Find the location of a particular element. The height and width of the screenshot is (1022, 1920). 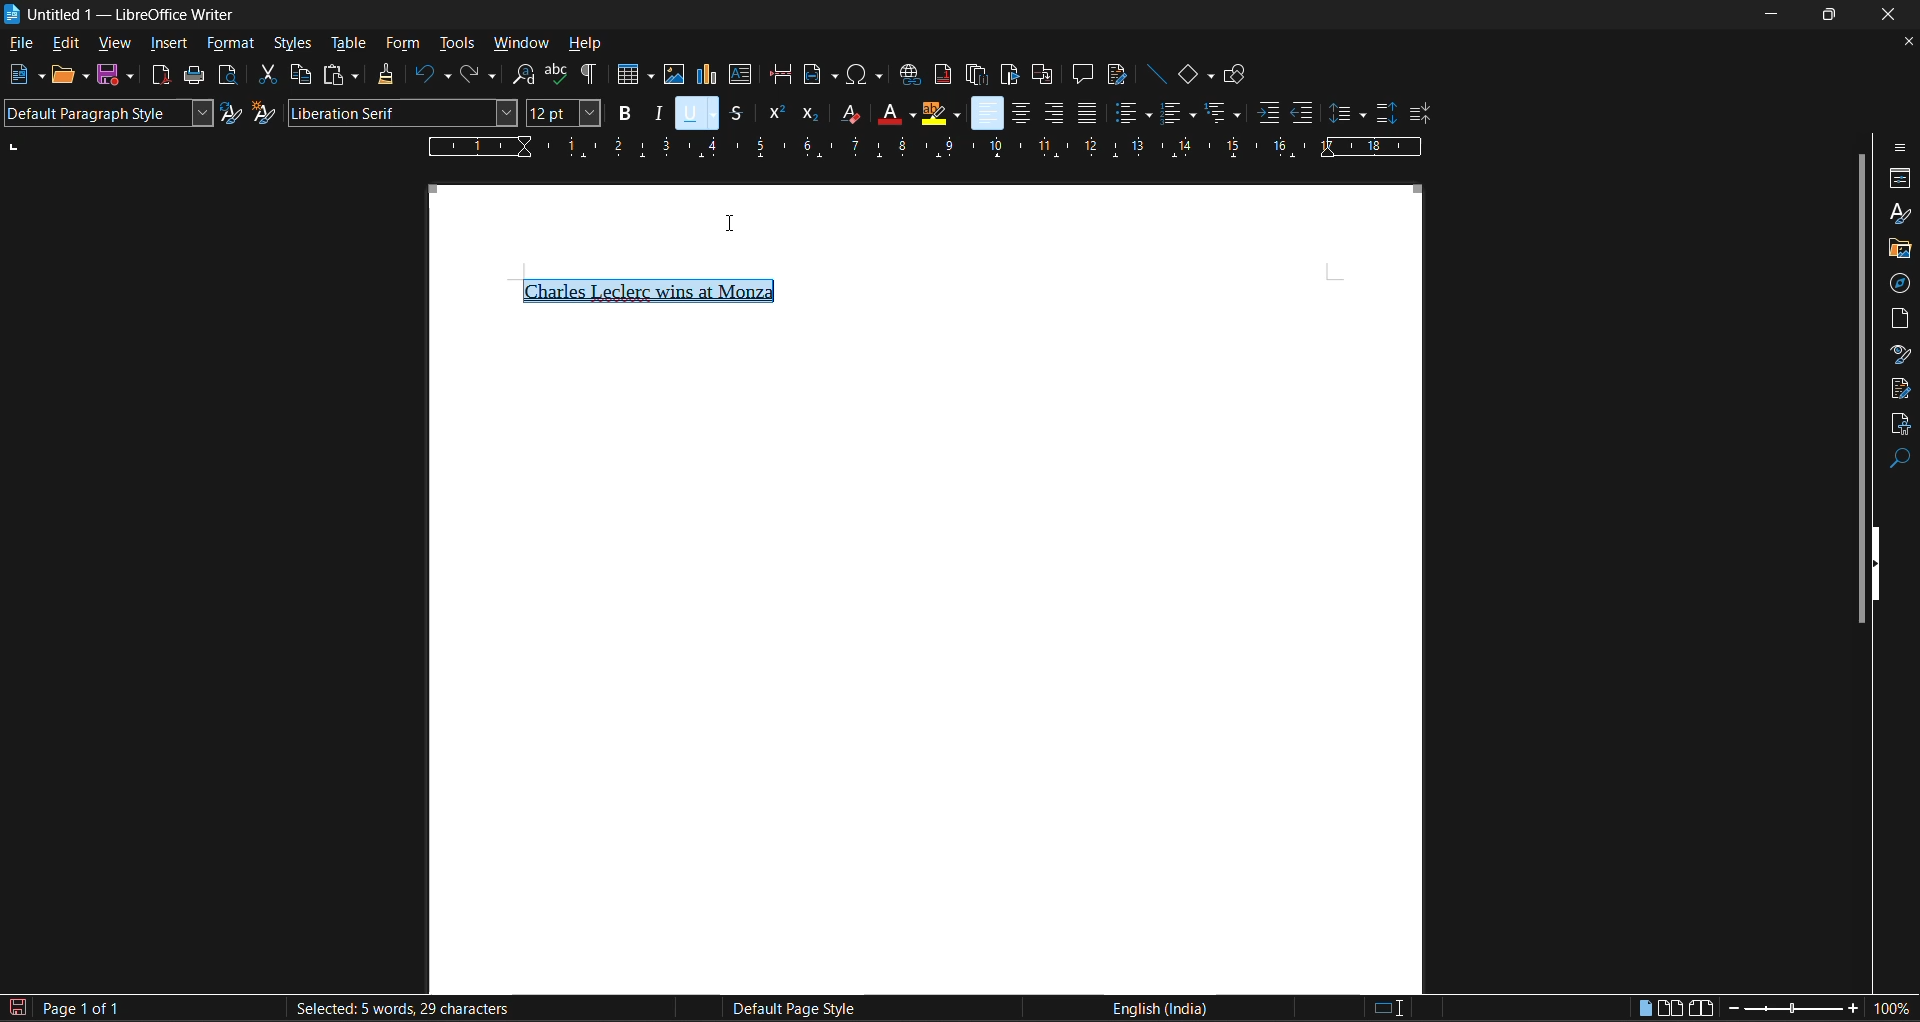

insert text box is located at coordinates (740, 74).